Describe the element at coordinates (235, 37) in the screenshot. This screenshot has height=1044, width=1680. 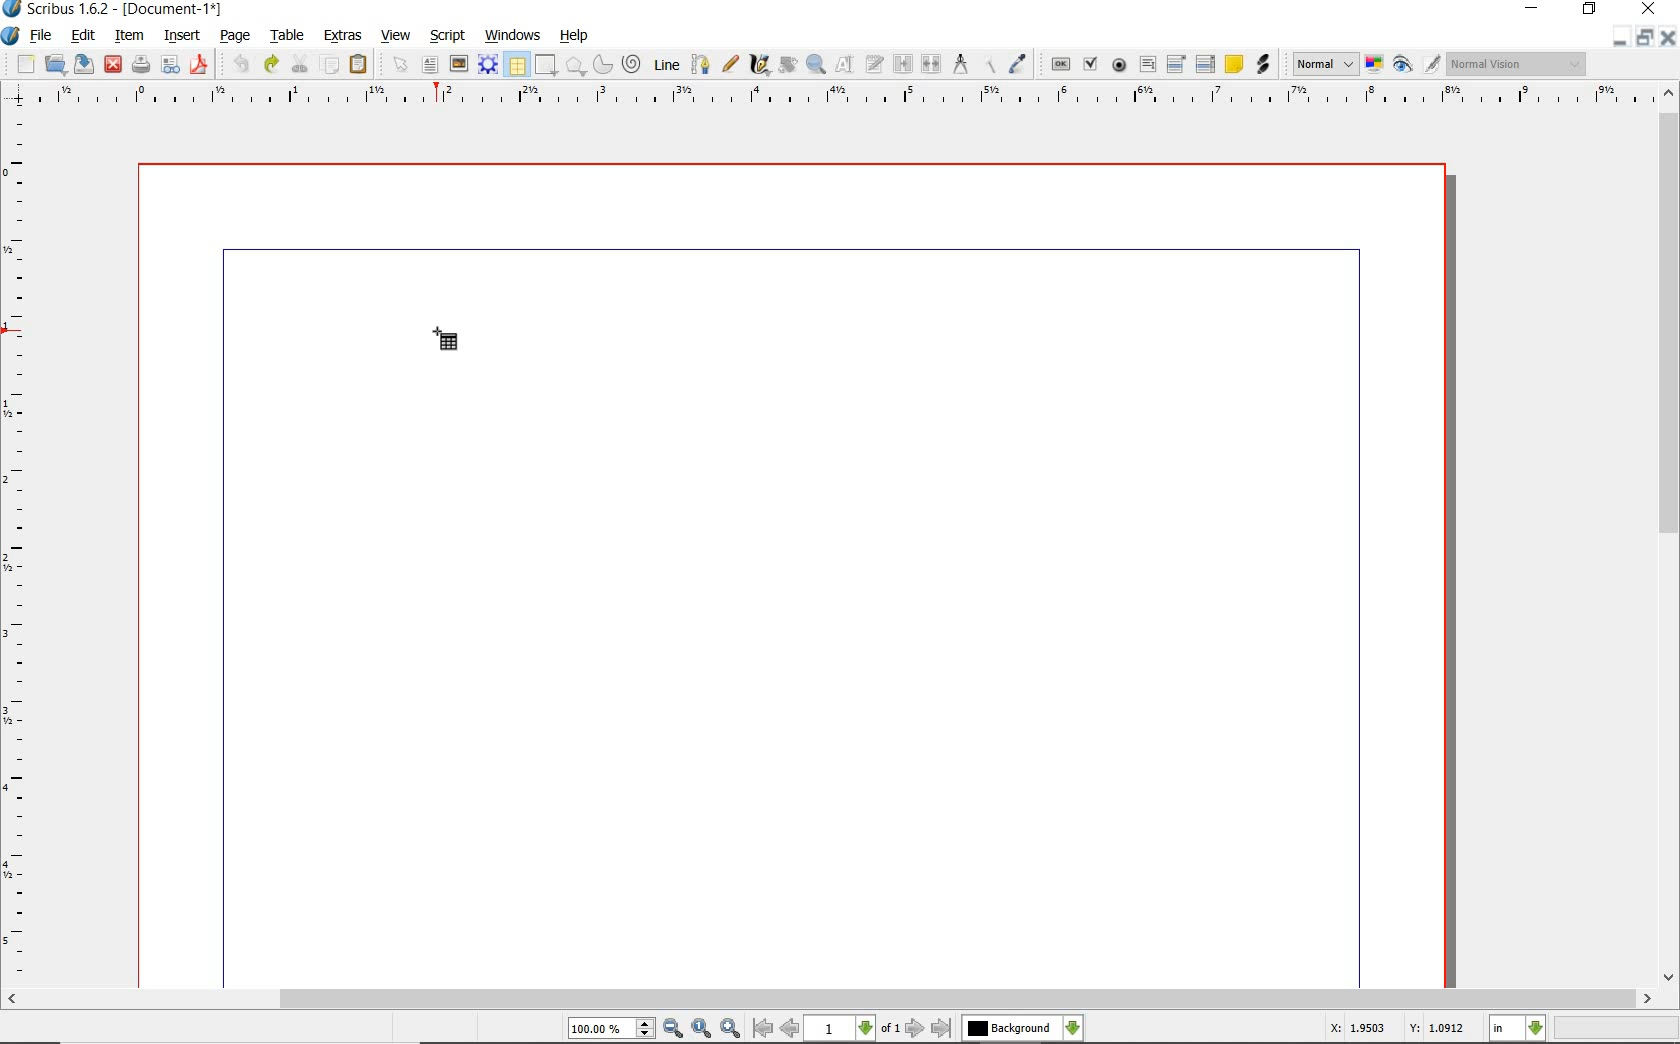
I see `page` at that location.